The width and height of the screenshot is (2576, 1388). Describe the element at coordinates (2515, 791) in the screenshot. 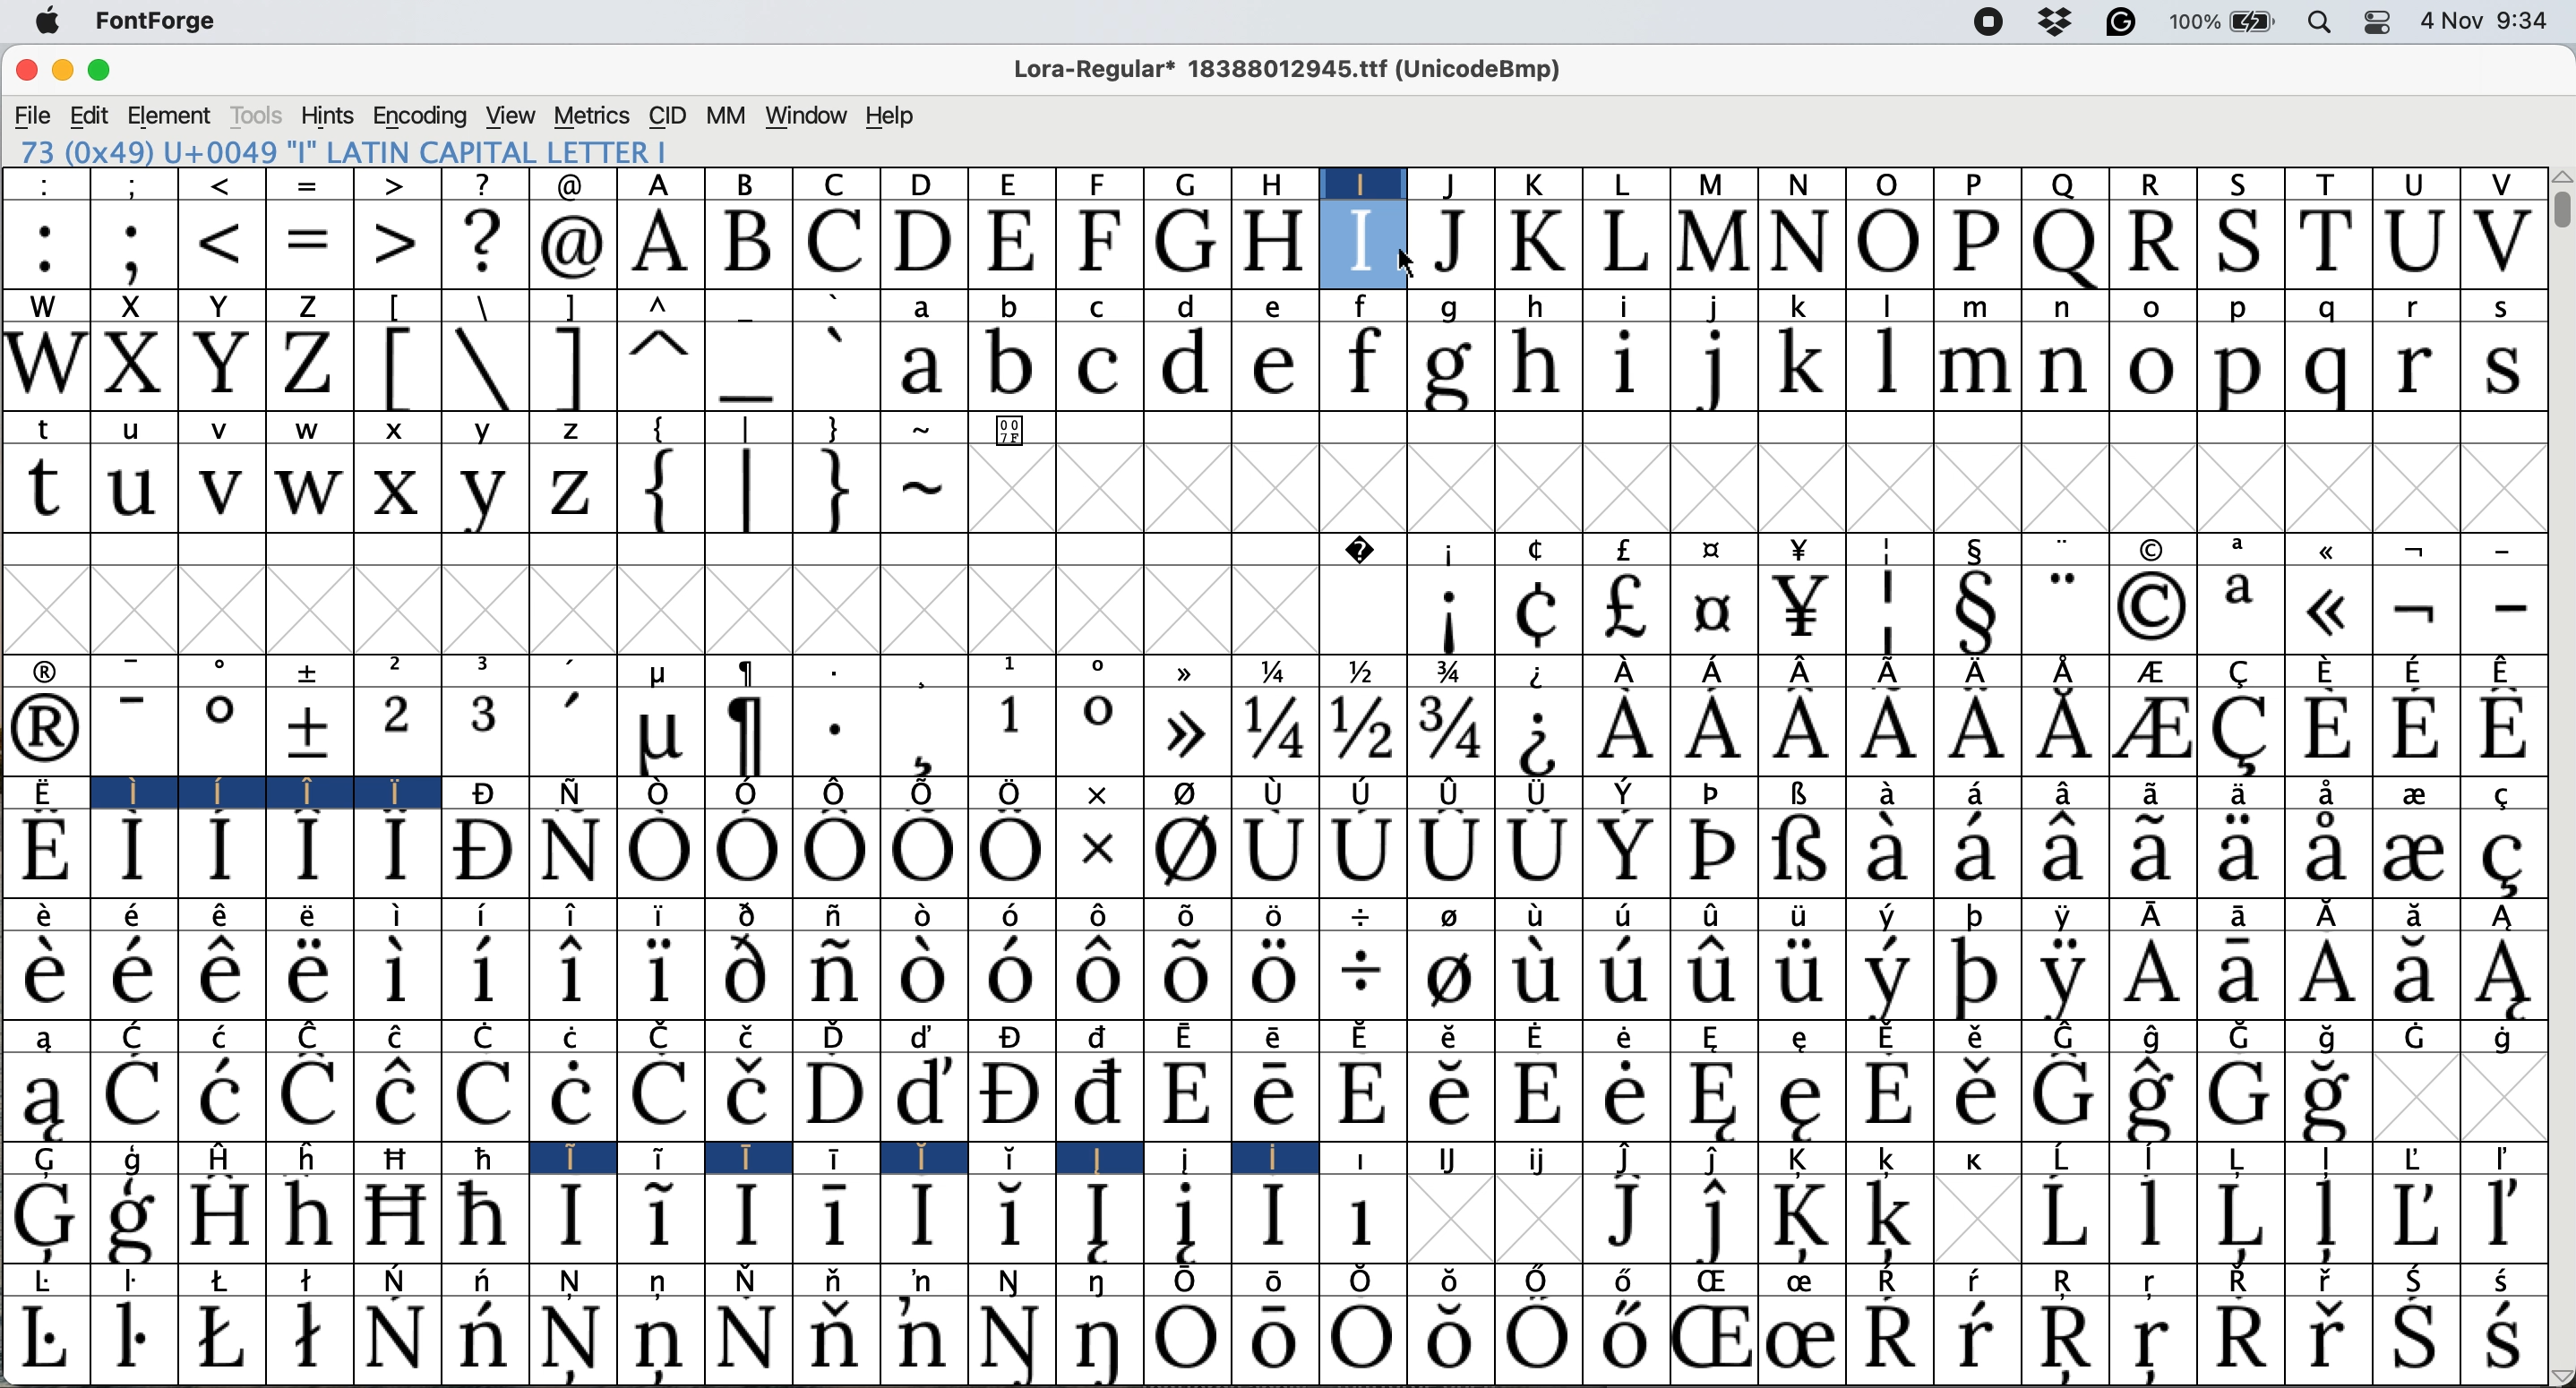

I see `Symbol` at that location.